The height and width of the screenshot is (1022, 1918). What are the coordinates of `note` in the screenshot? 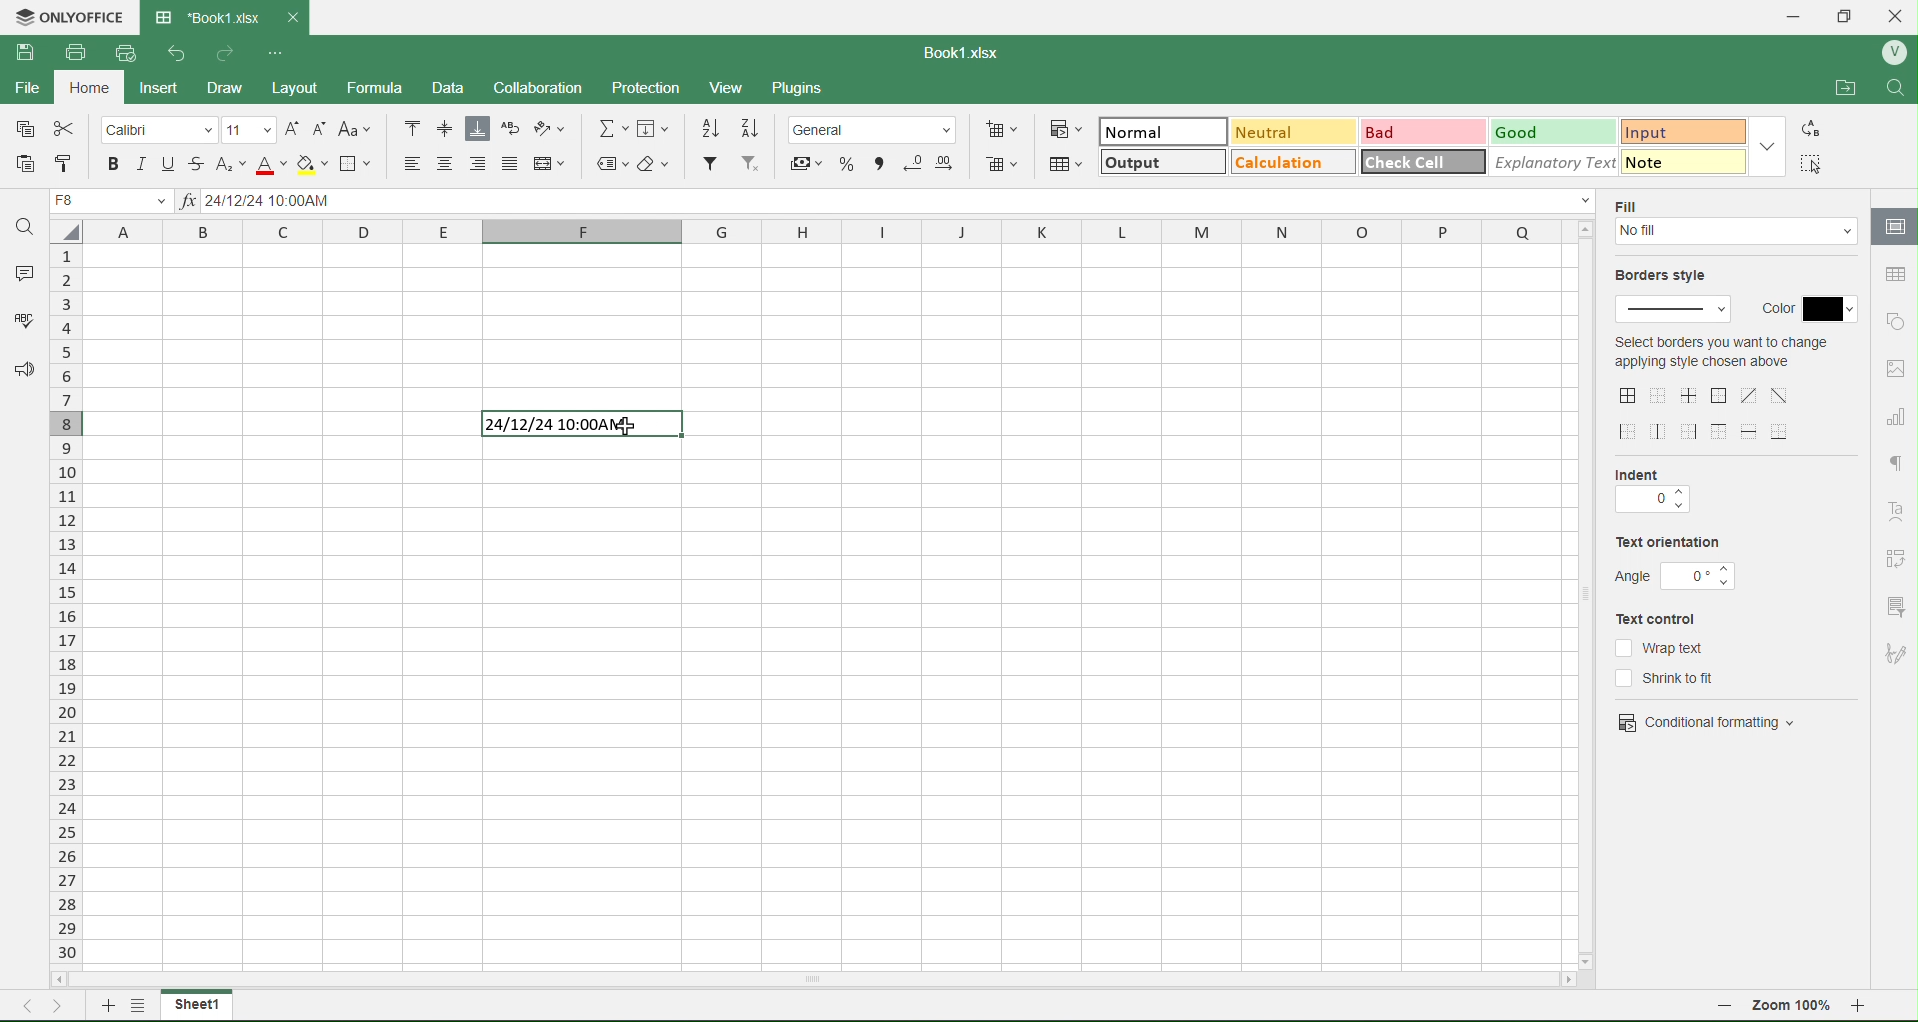 It's located at (1669, 161).